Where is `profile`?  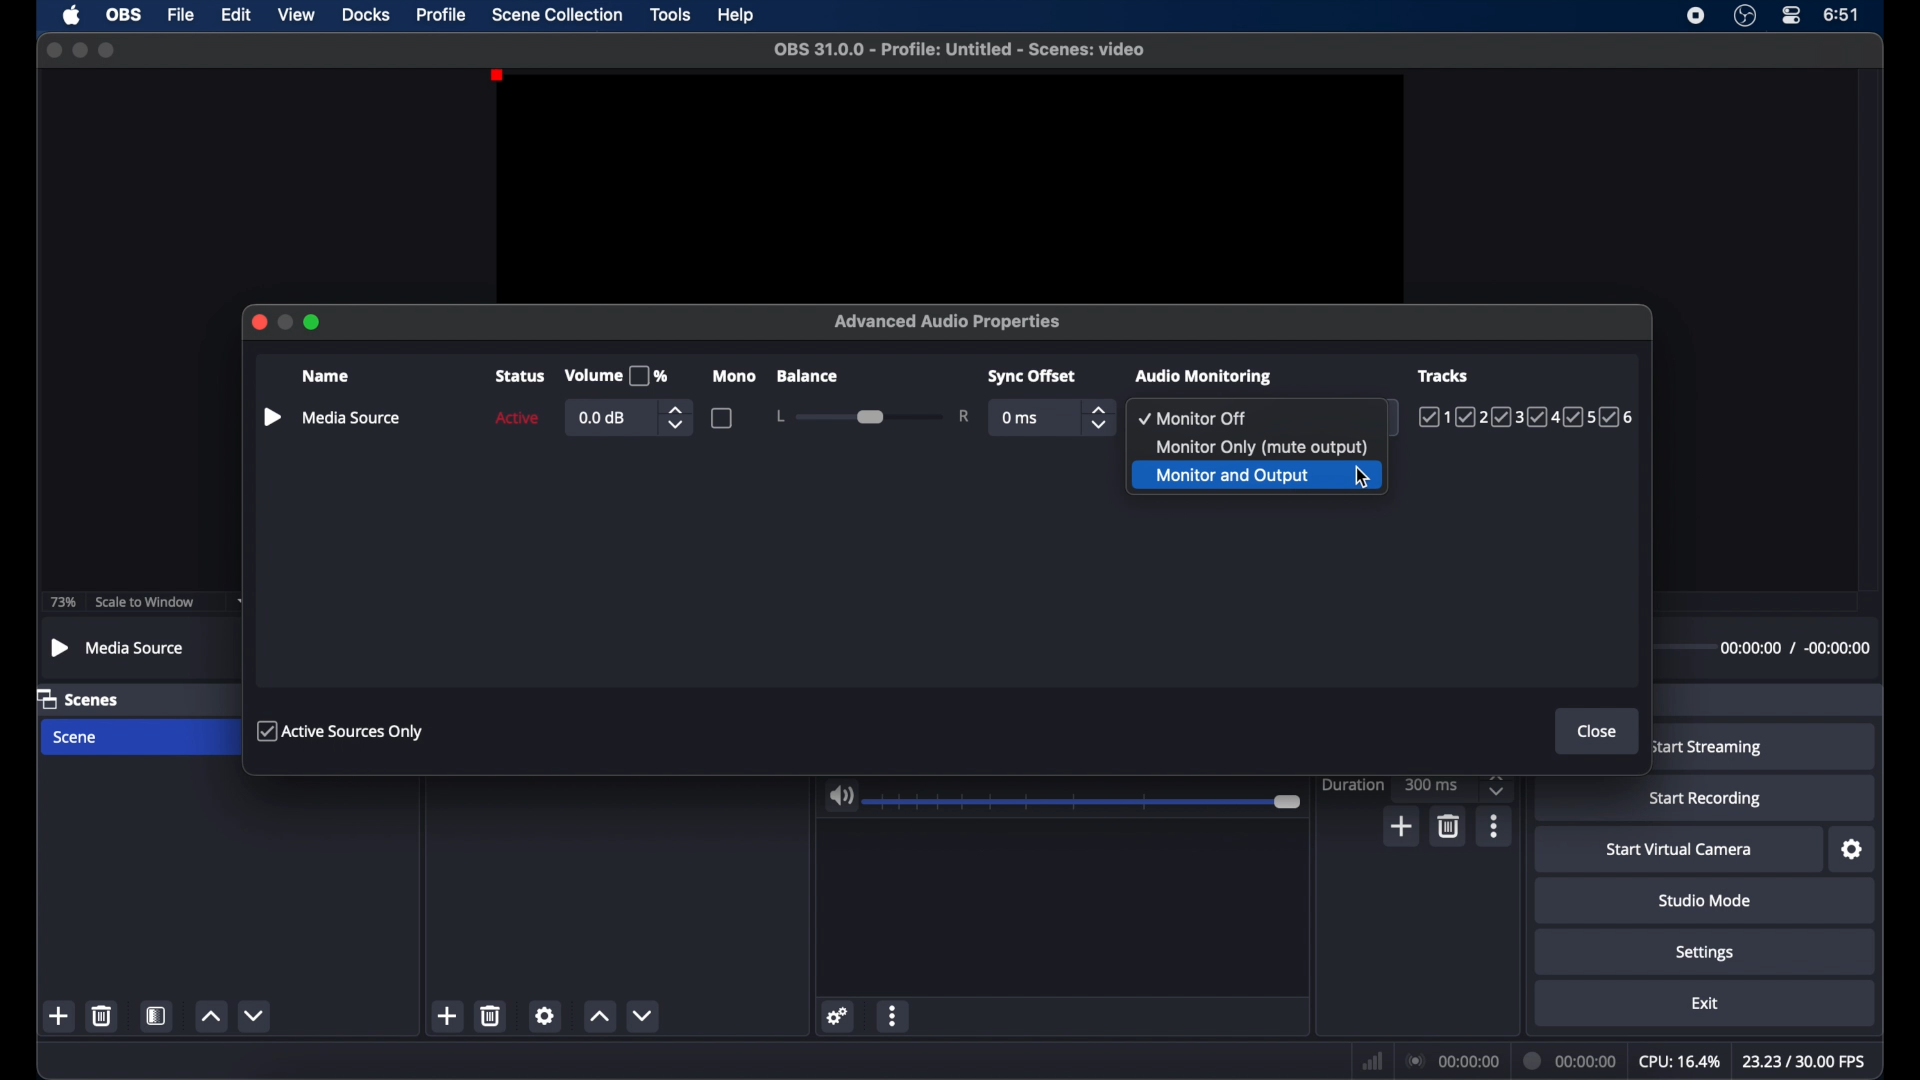 profile is located at coordinates (442, 14).